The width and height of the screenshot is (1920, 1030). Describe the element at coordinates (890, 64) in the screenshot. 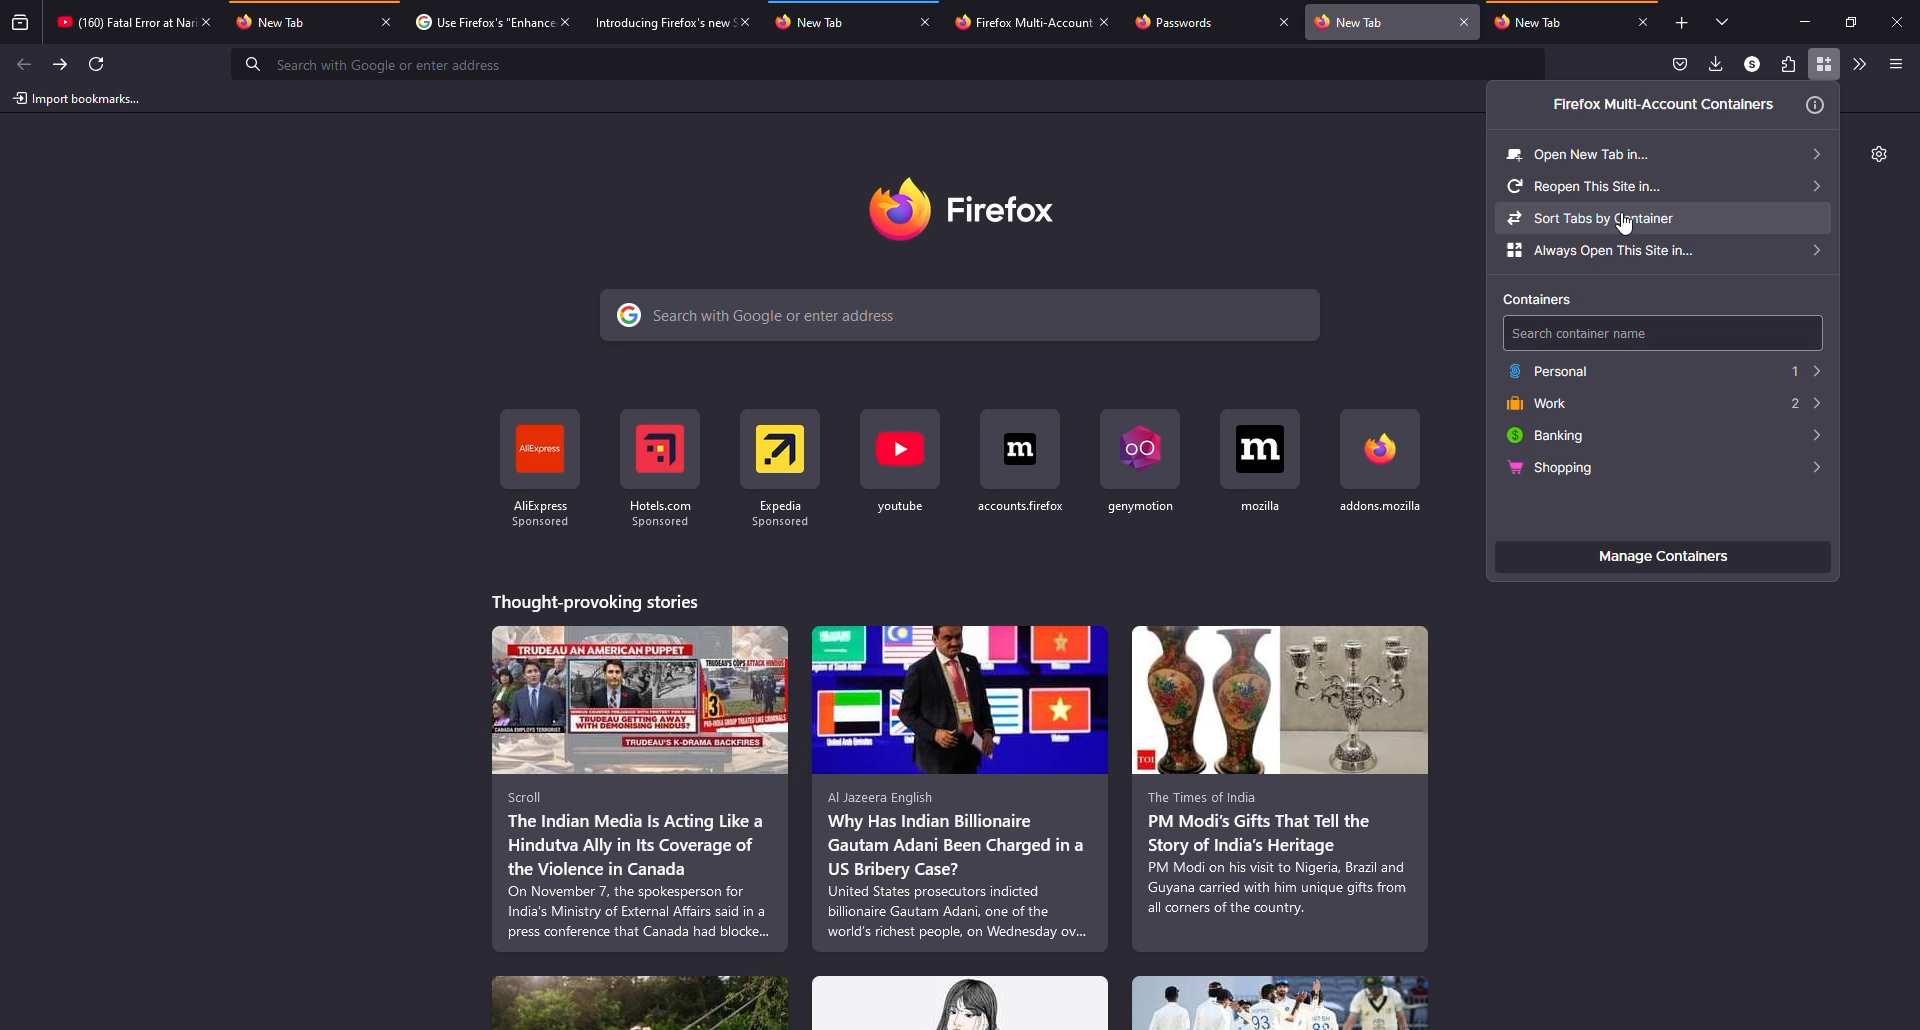

I see `search` at that location.